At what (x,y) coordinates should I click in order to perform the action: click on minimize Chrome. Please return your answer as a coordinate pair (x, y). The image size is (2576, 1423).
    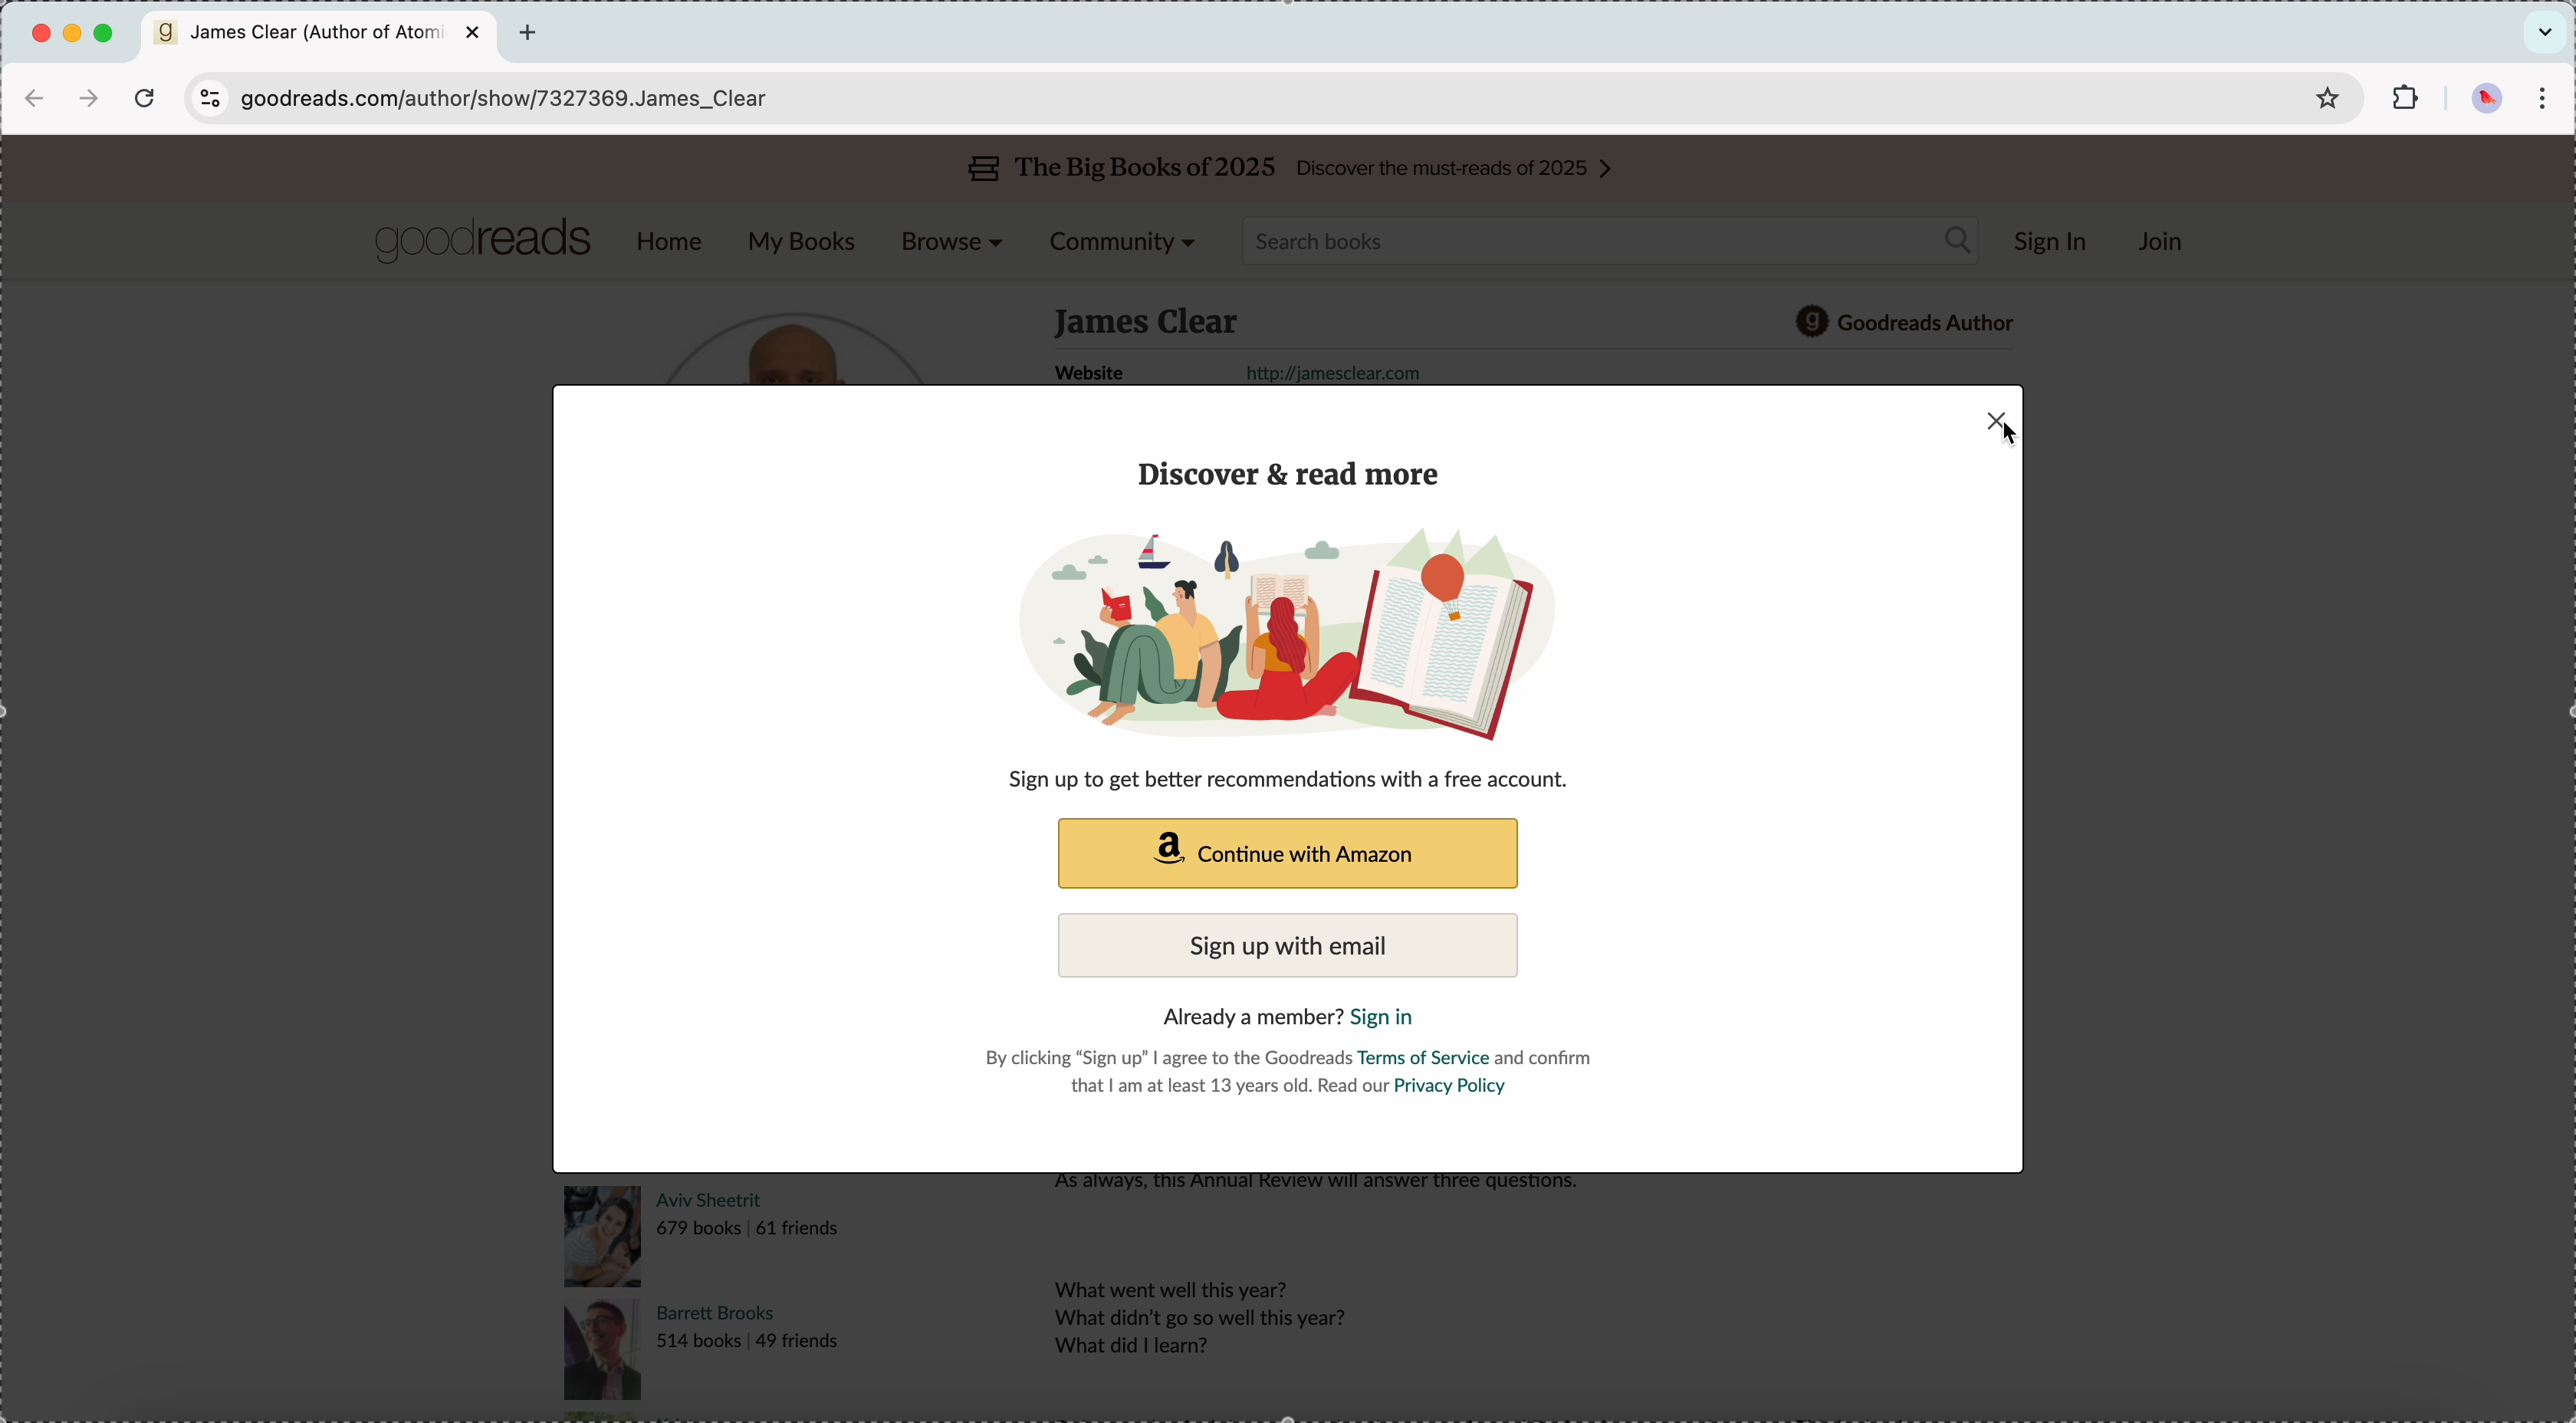
    Looking at the image, I should click on (76, 34).